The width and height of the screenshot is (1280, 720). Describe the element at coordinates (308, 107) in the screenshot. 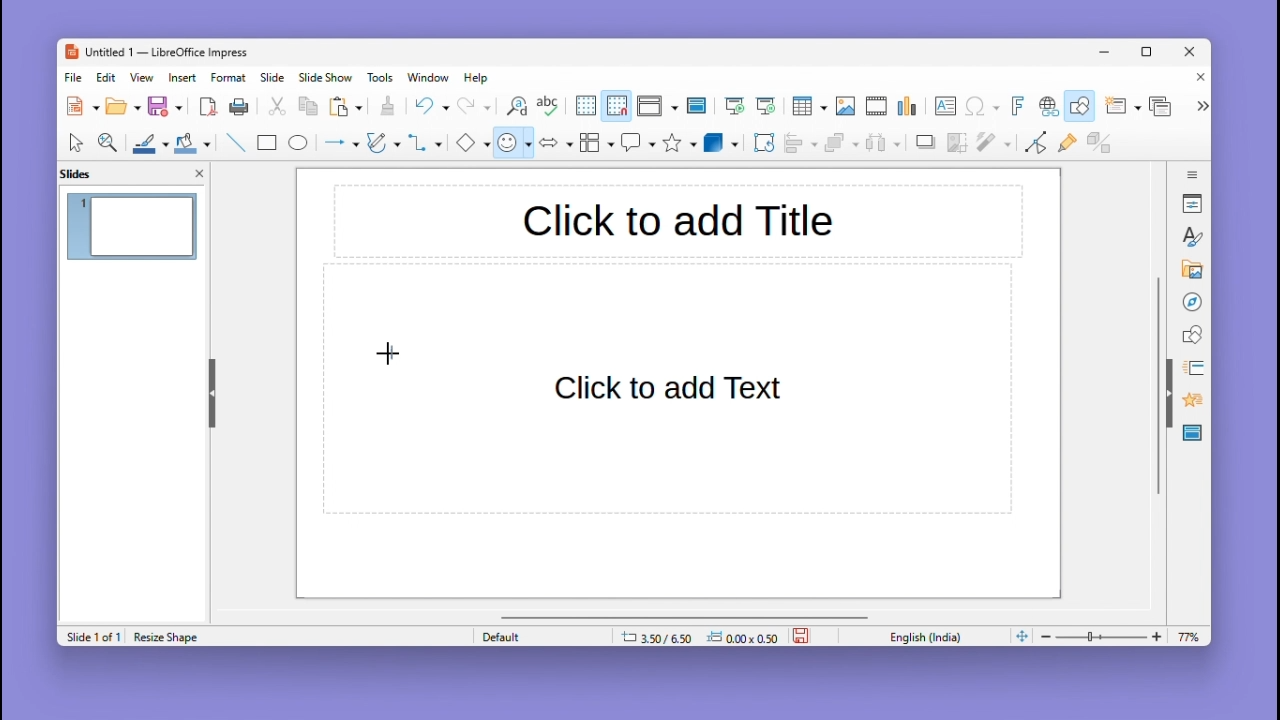

I see `copy` at that location.